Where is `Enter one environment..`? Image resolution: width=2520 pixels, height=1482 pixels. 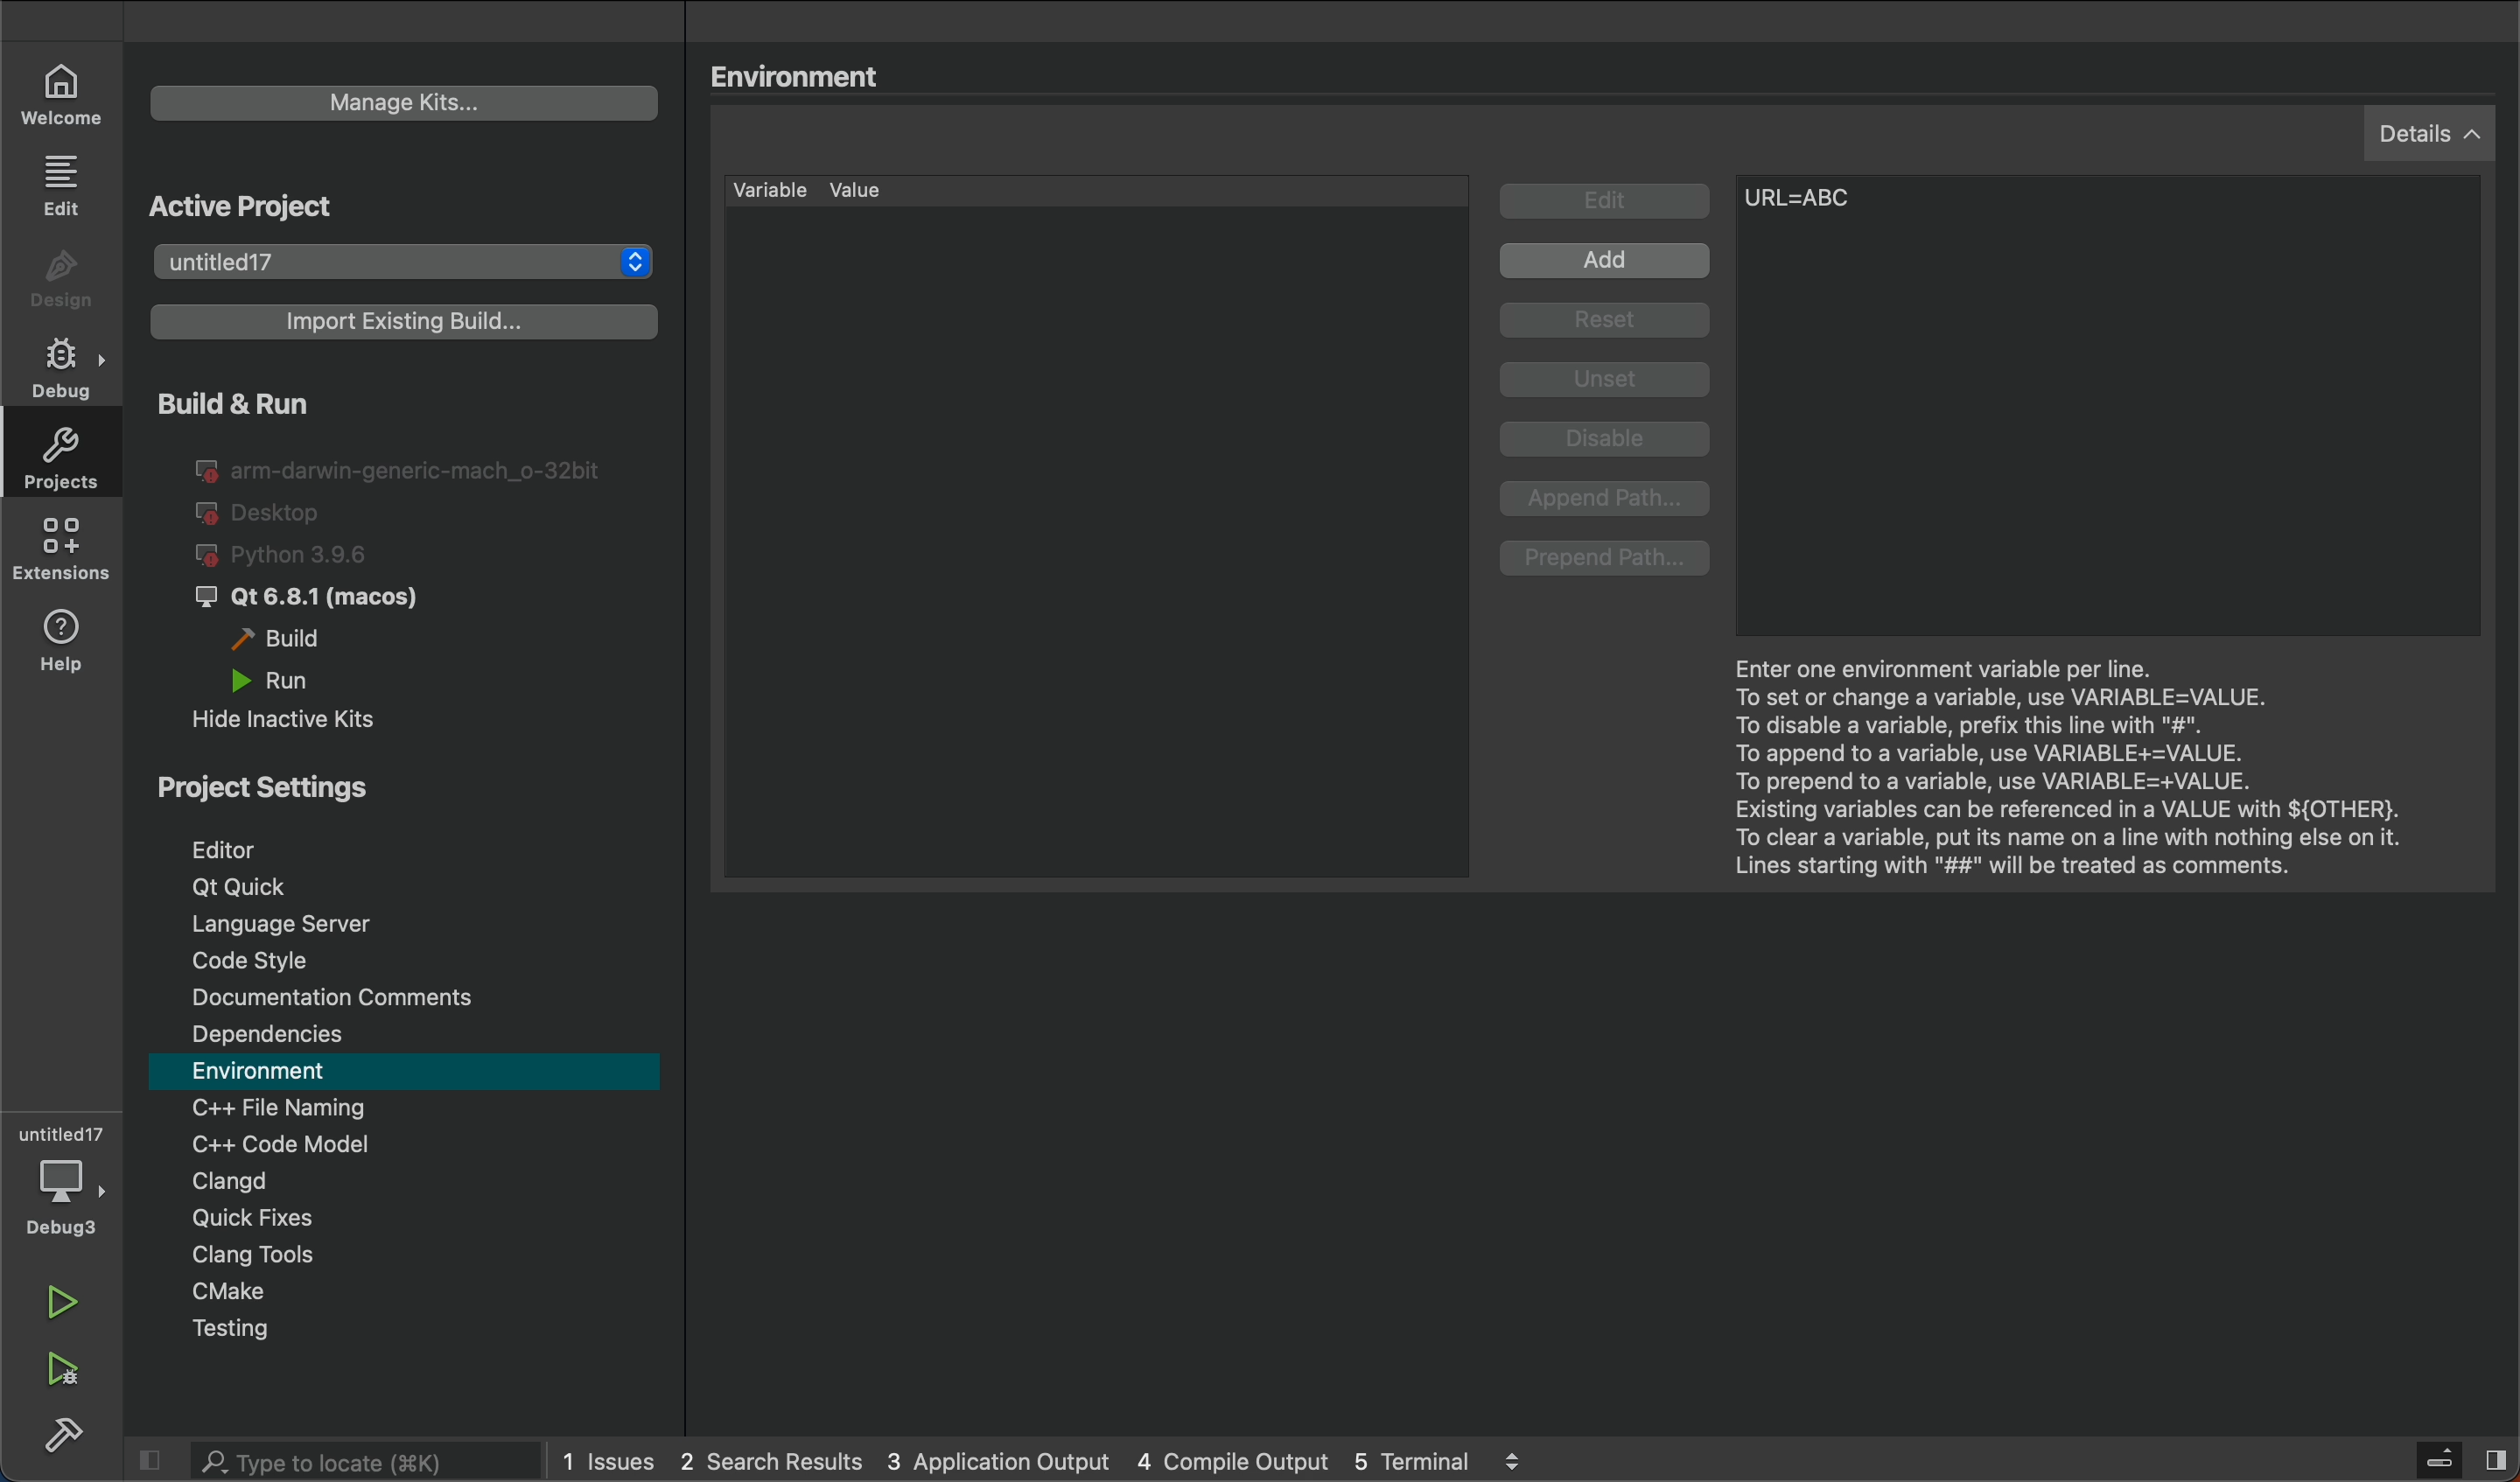
Enter one environment.. is located at coordinates (2079, 757).